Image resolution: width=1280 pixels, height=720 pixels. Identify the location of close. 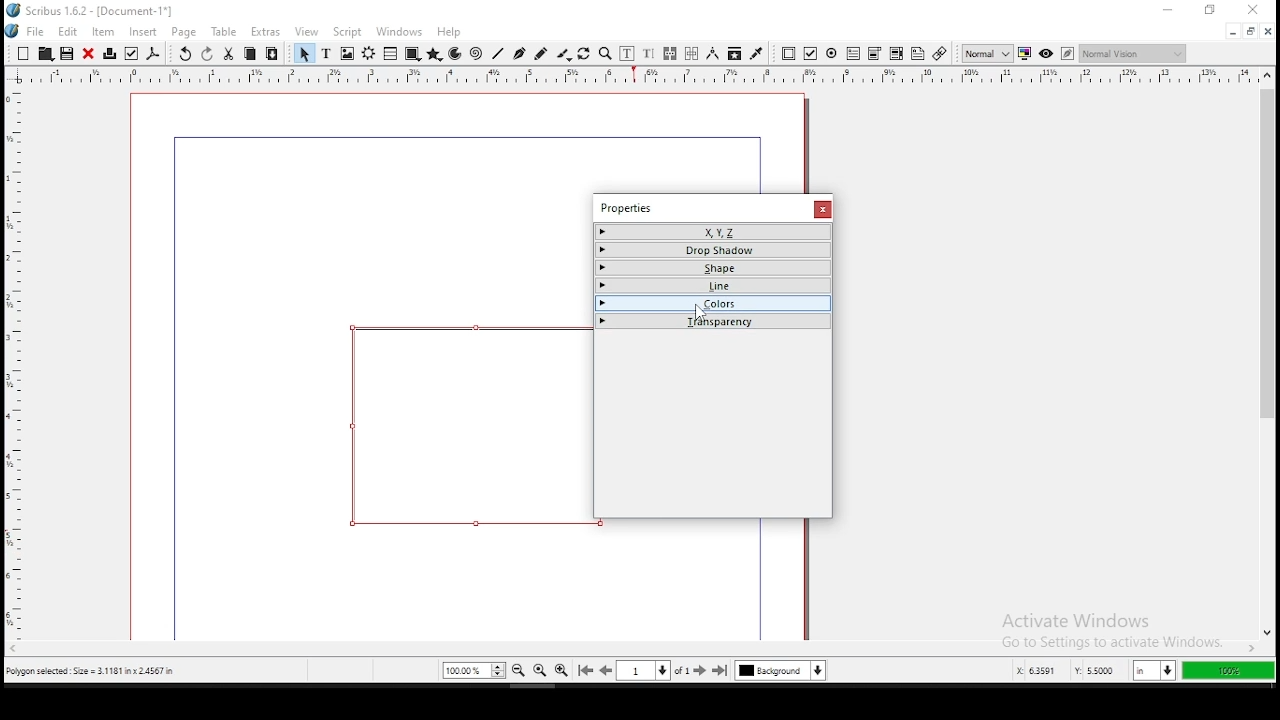
(88, 54).